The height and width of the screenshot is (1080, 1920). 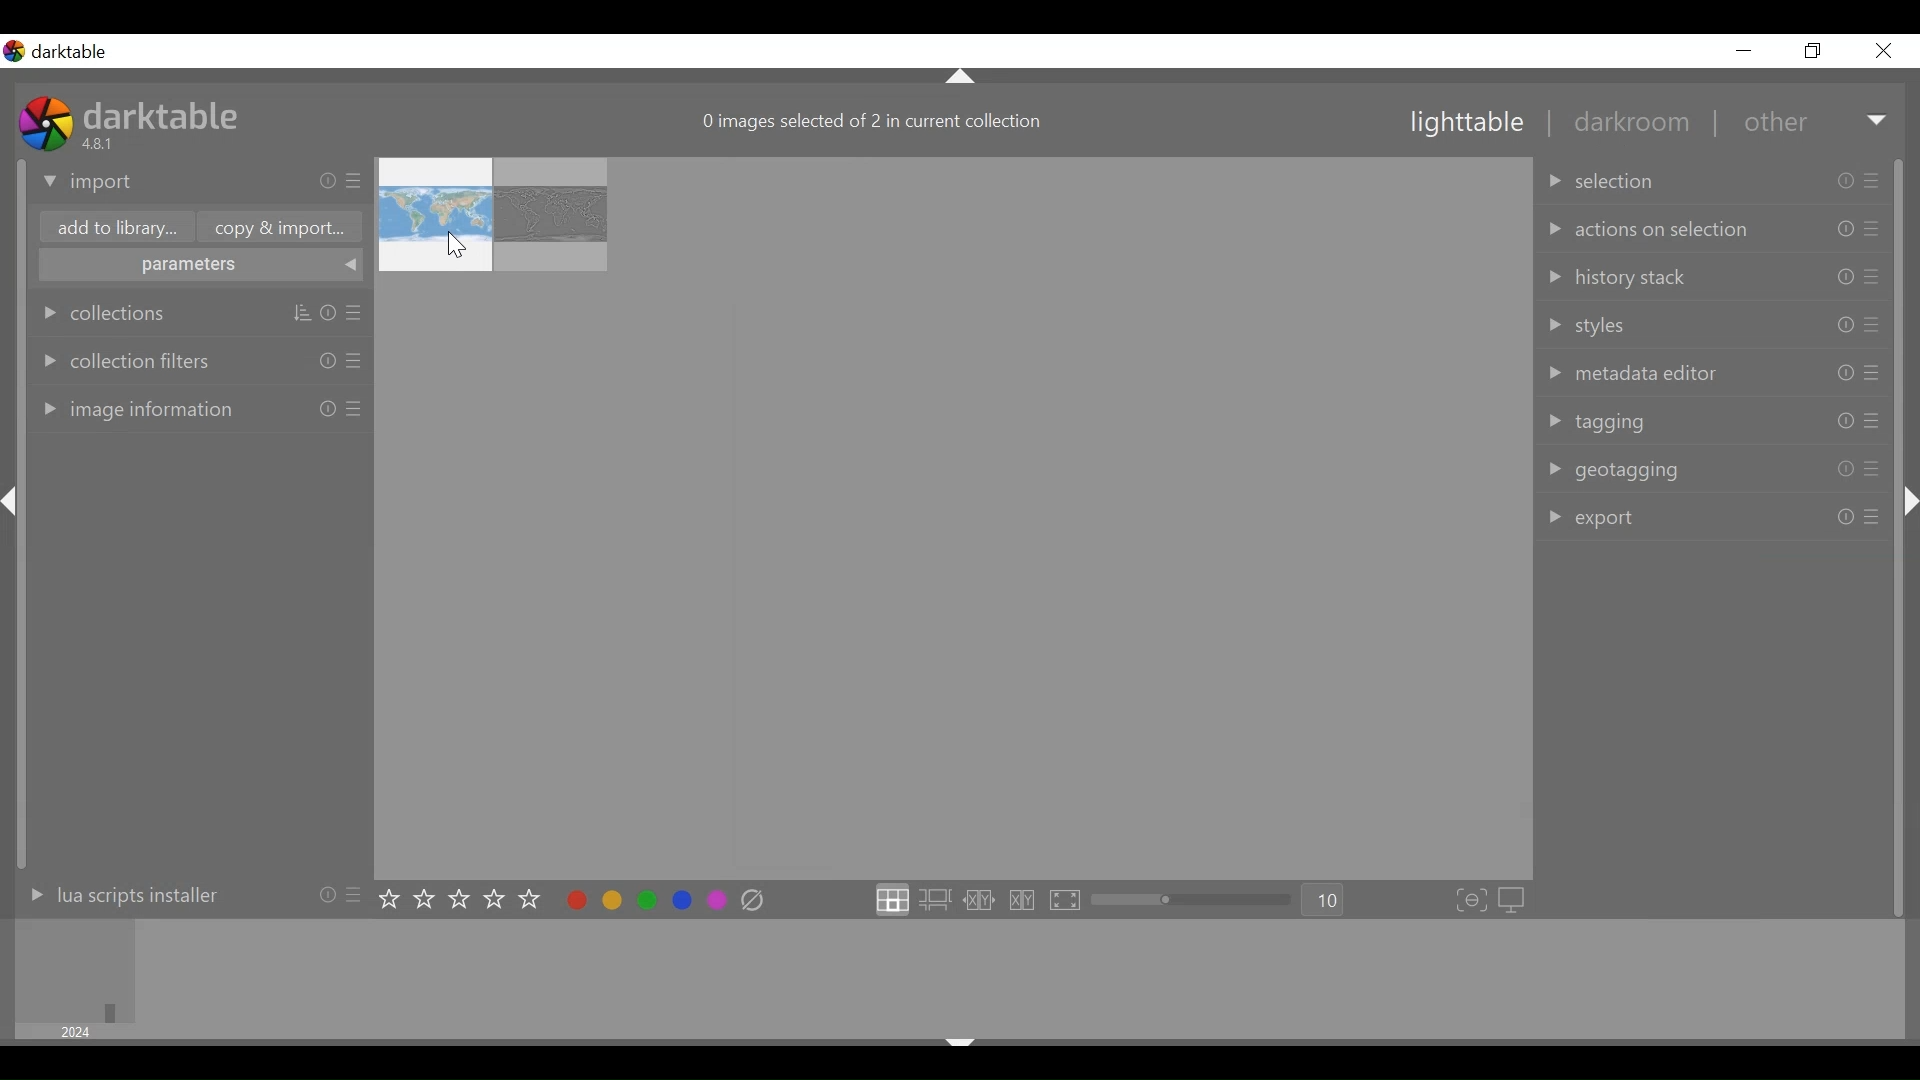 I want to click on collection filters, so click(x=200, y=361).